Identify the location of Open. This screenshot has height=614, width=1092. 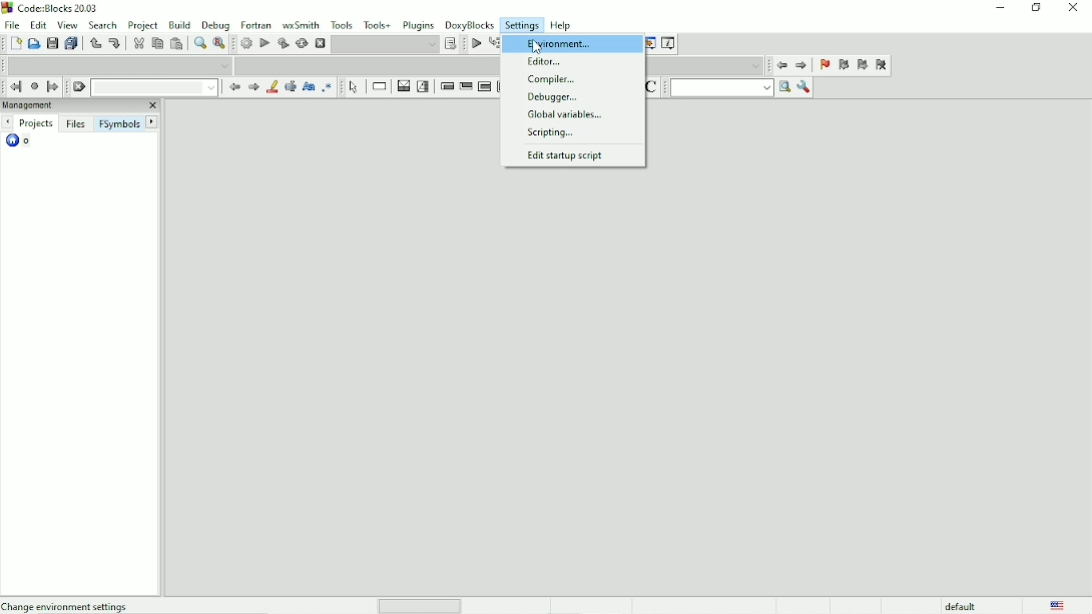
(33, 43).